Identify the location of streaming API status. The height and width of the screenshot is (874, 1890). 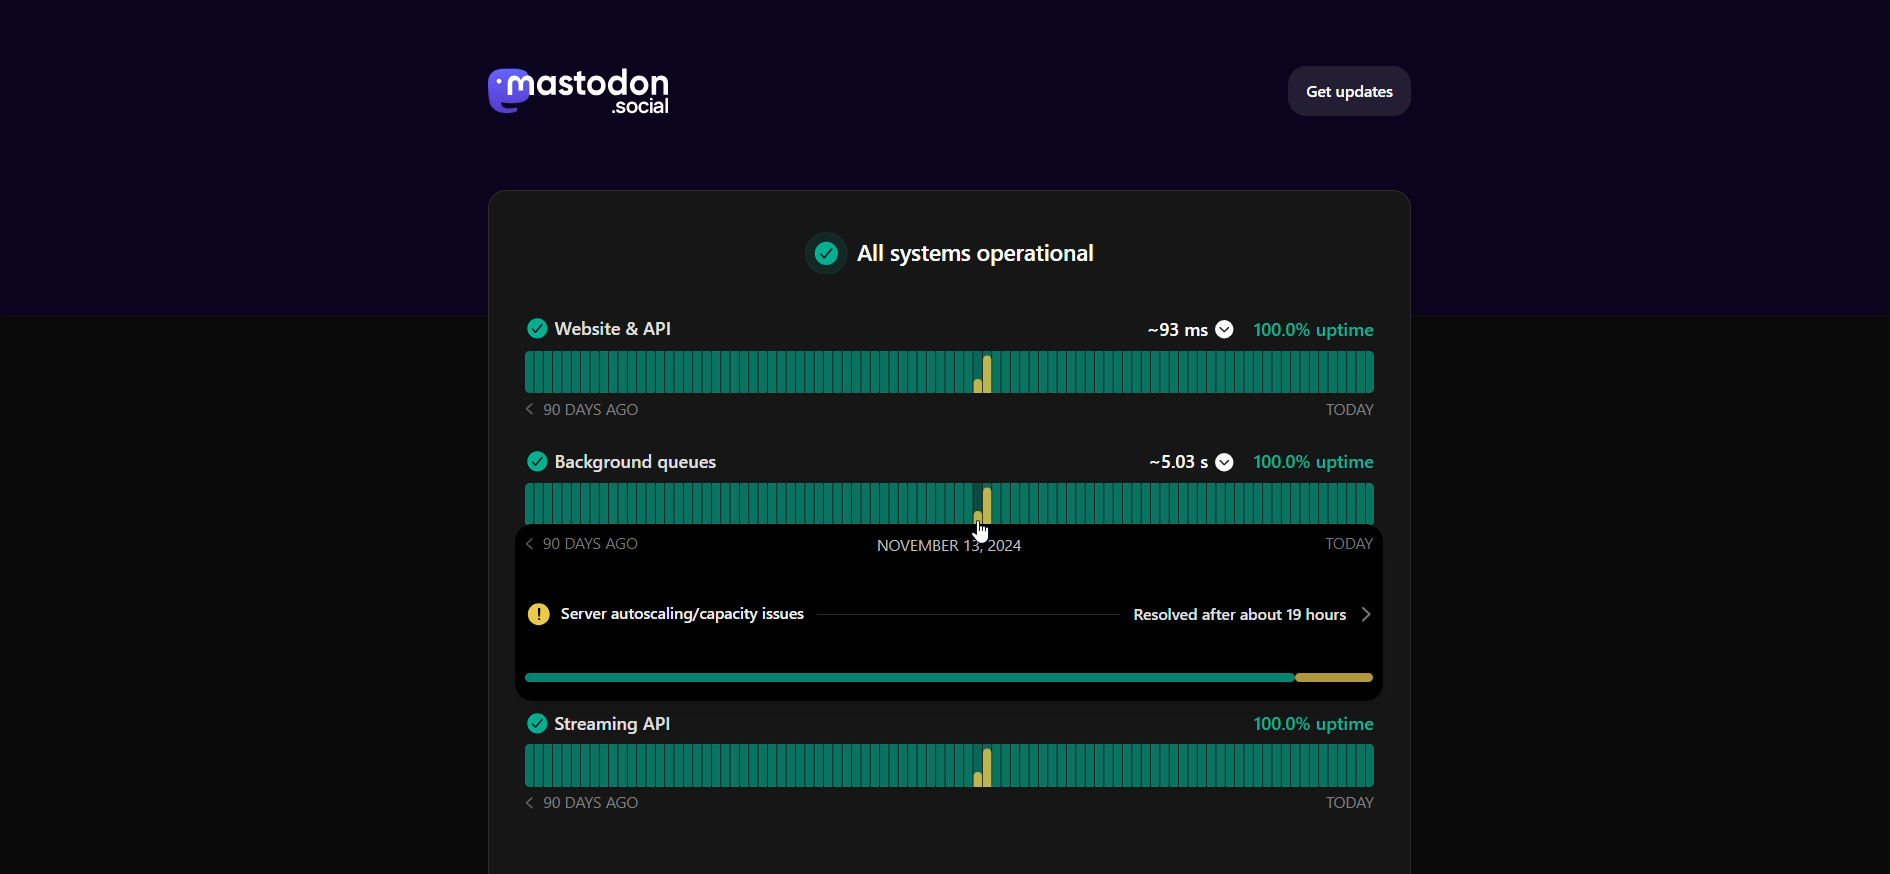
(953, 765).